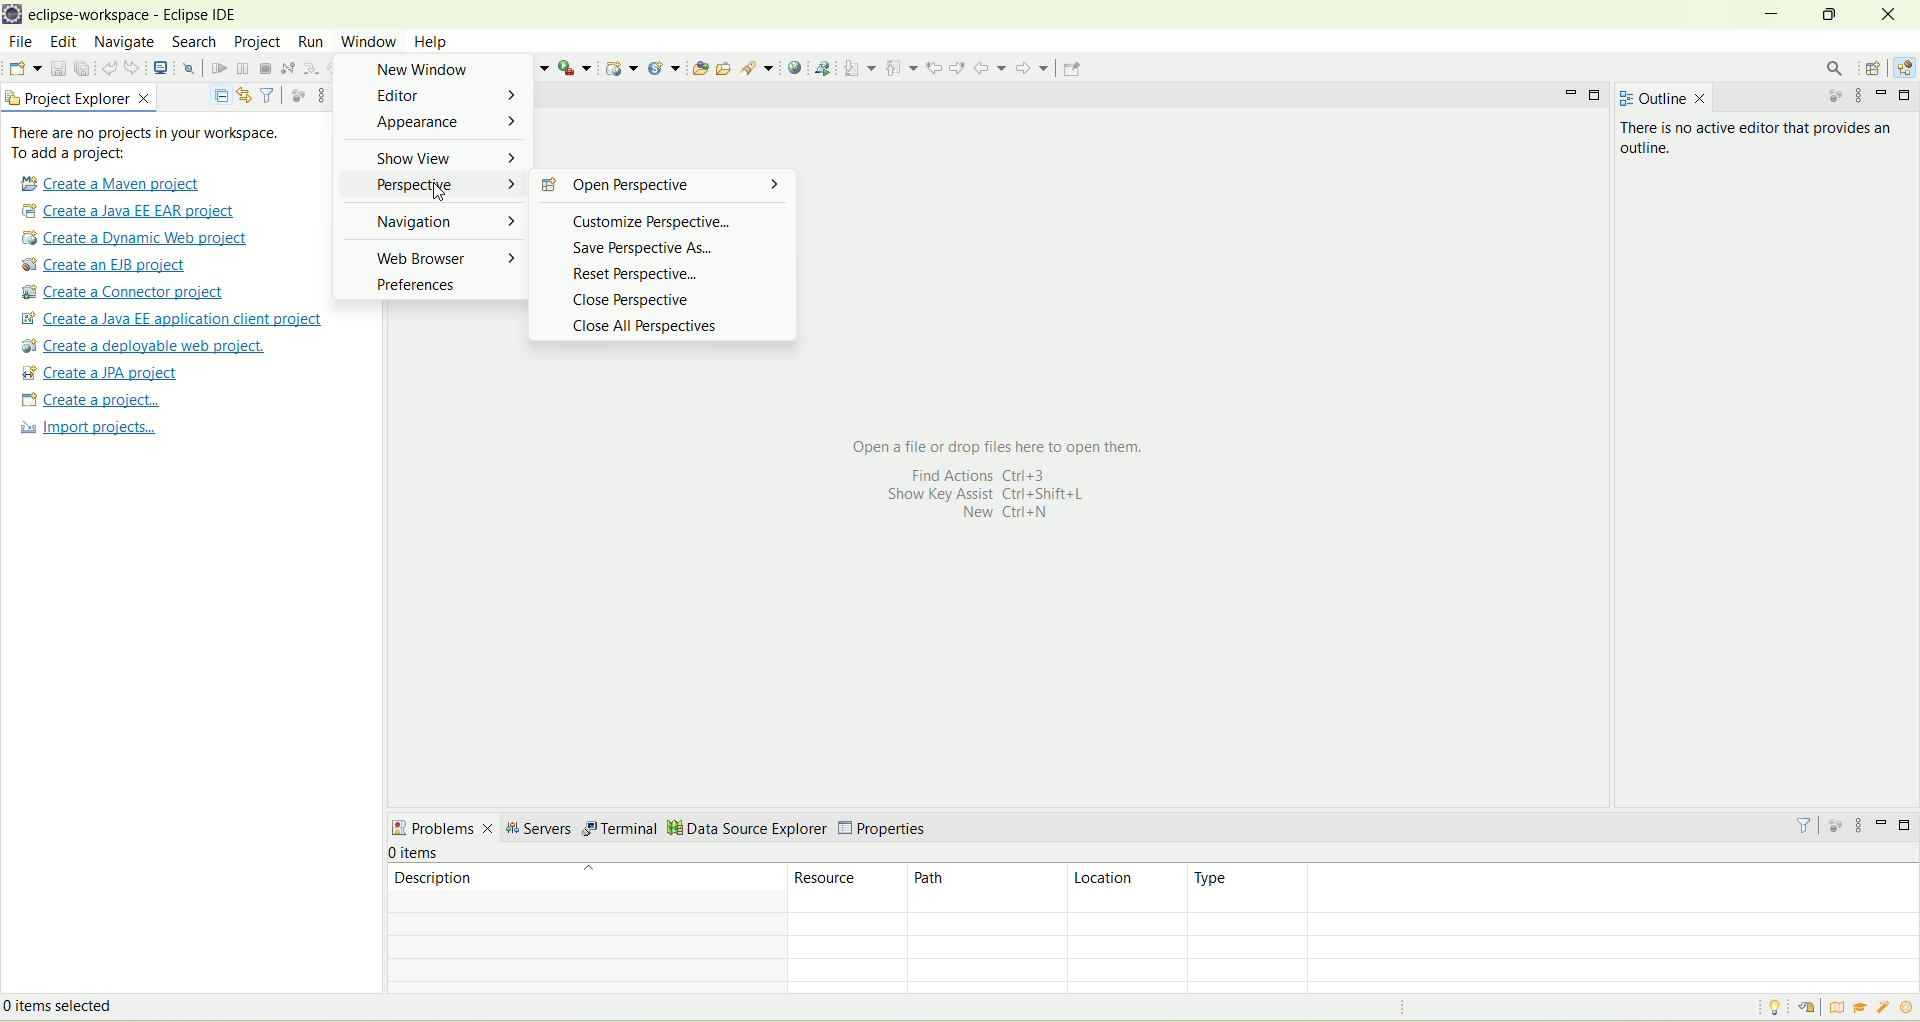 This screenshot has height=1022, width=1920. I want to click on appearance, so click(441, 124).